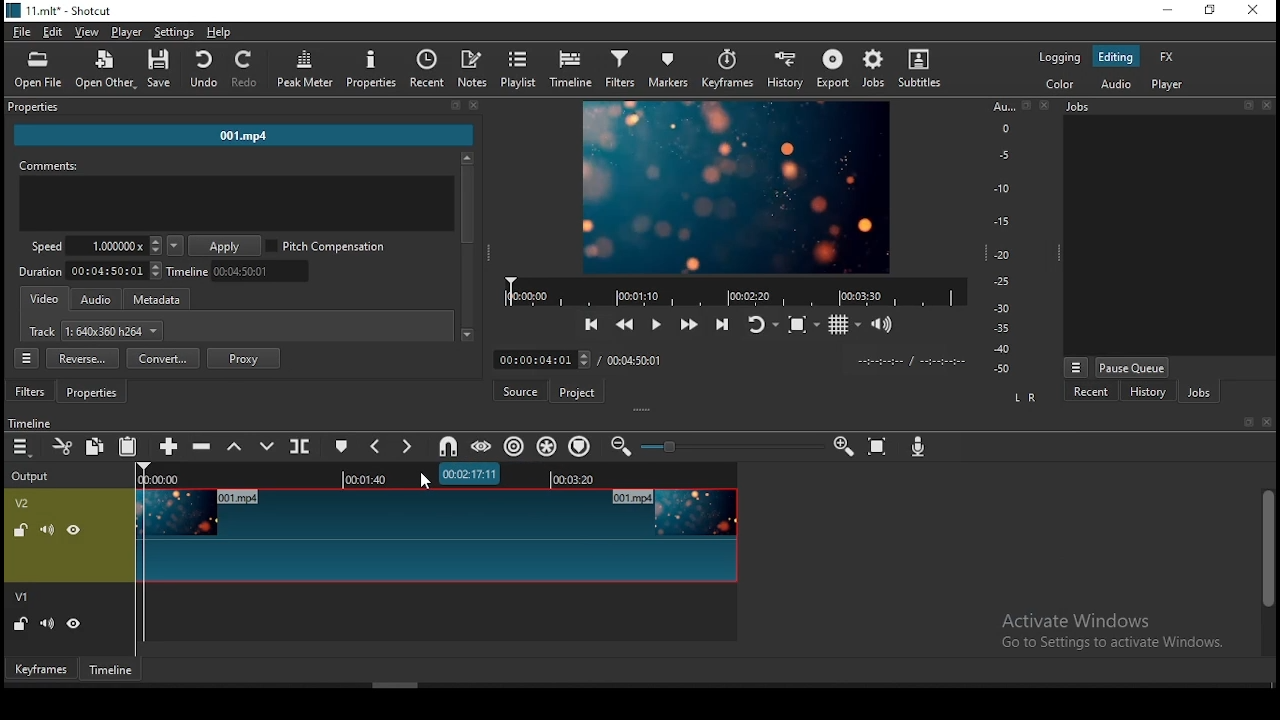 This screenshot has width=1280, height=720. I want to click on track duration, so click(91, 270).